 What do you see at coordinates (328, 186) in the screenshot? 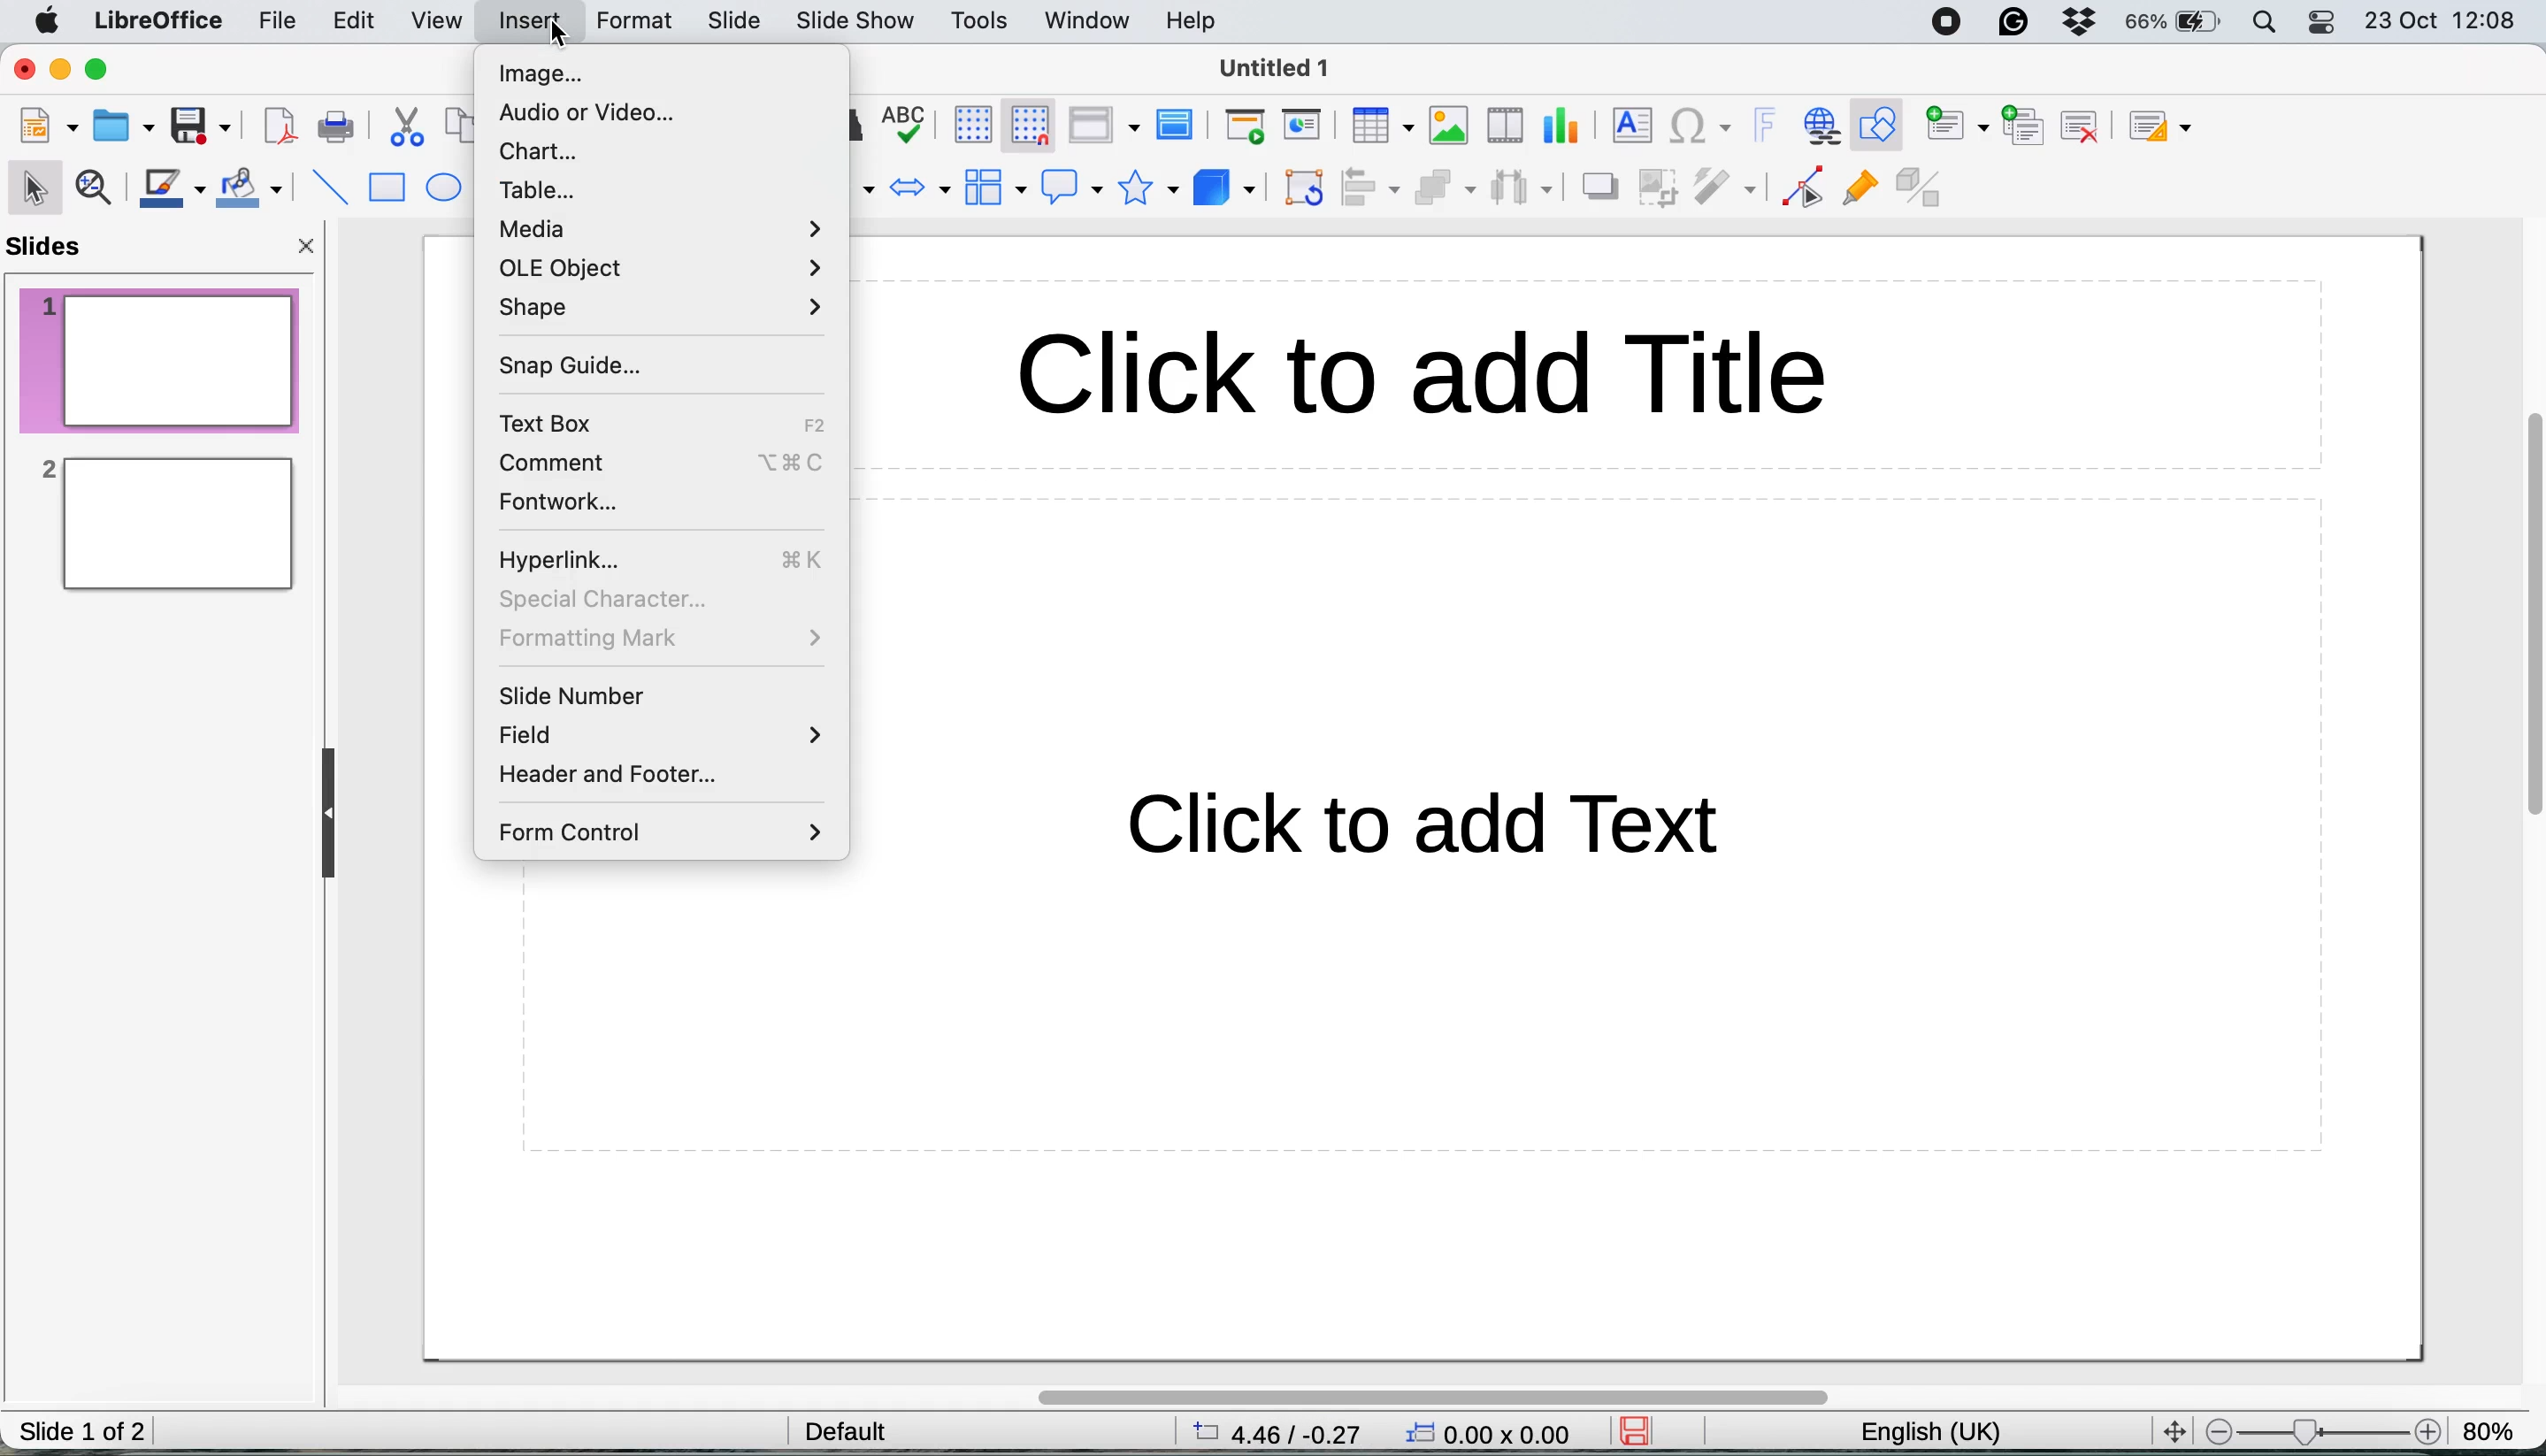
I see `insert line` at bounding box center [328, 186].